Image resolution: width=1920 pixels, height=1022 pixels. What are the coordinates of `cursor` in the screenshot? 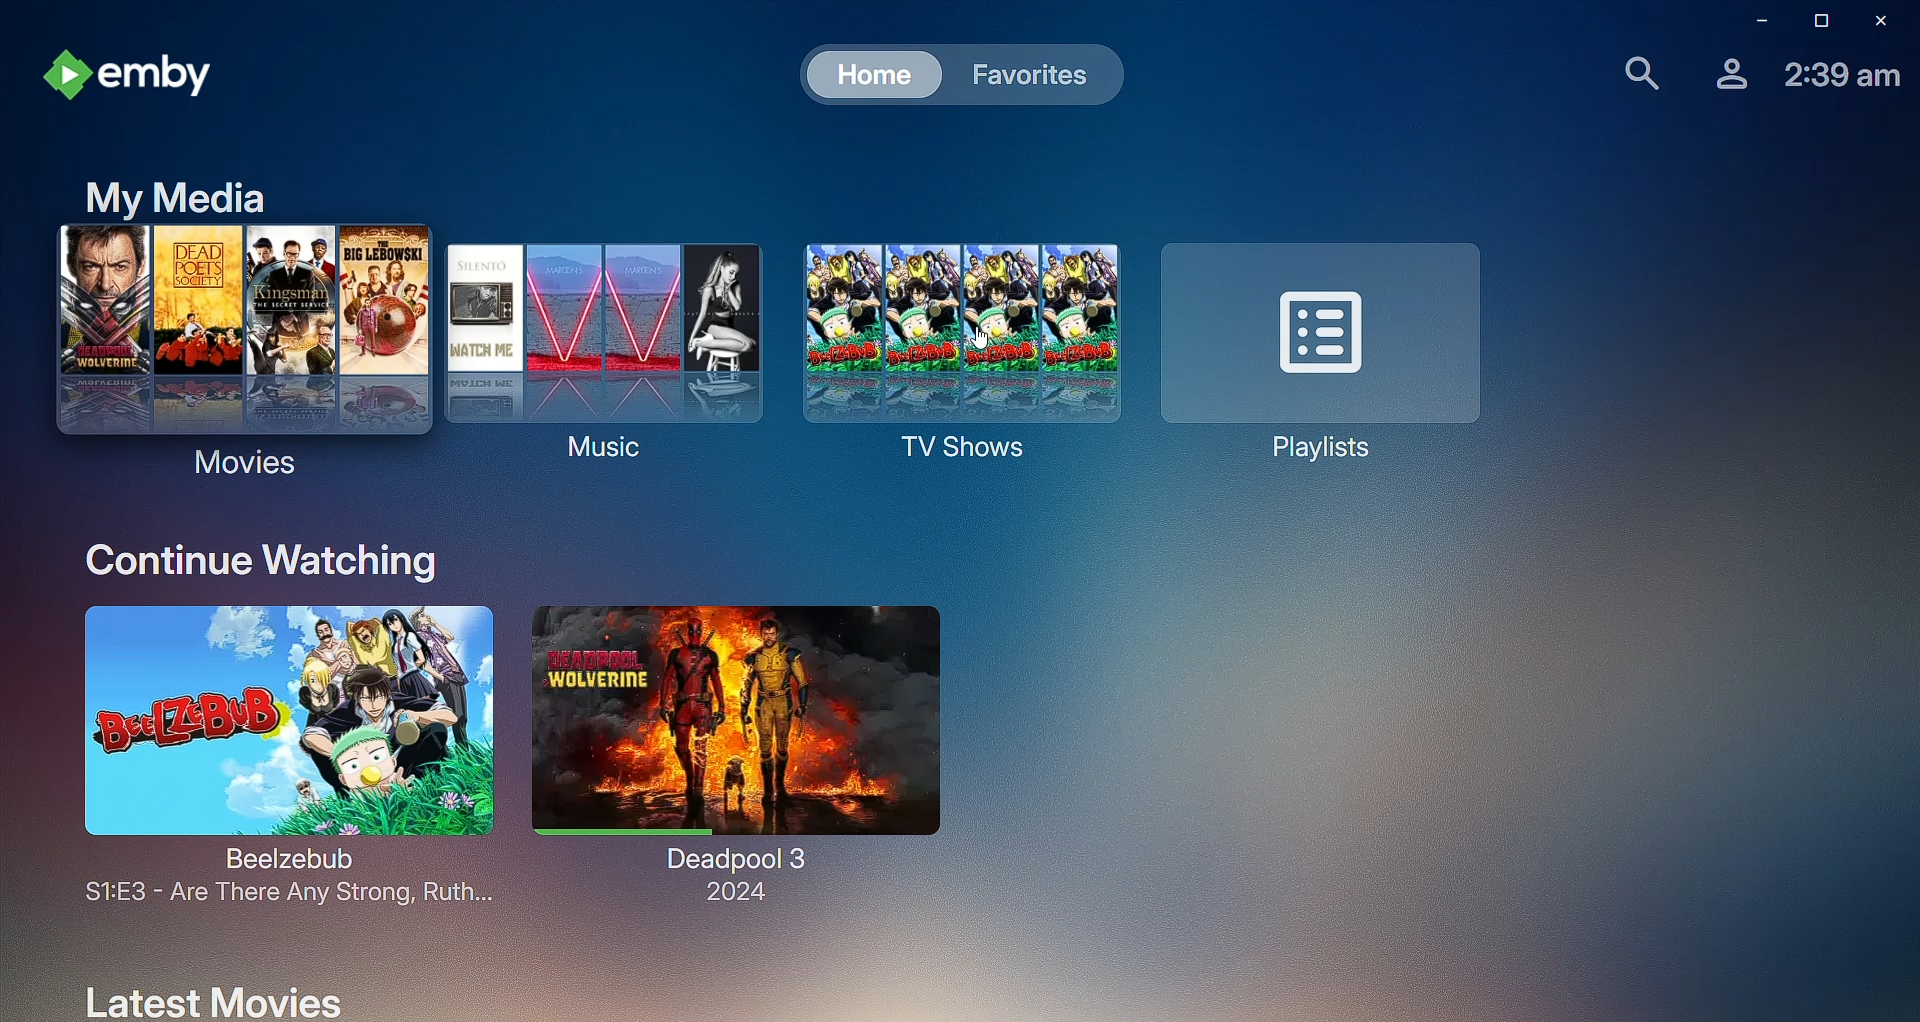 It's located at (985, 340).